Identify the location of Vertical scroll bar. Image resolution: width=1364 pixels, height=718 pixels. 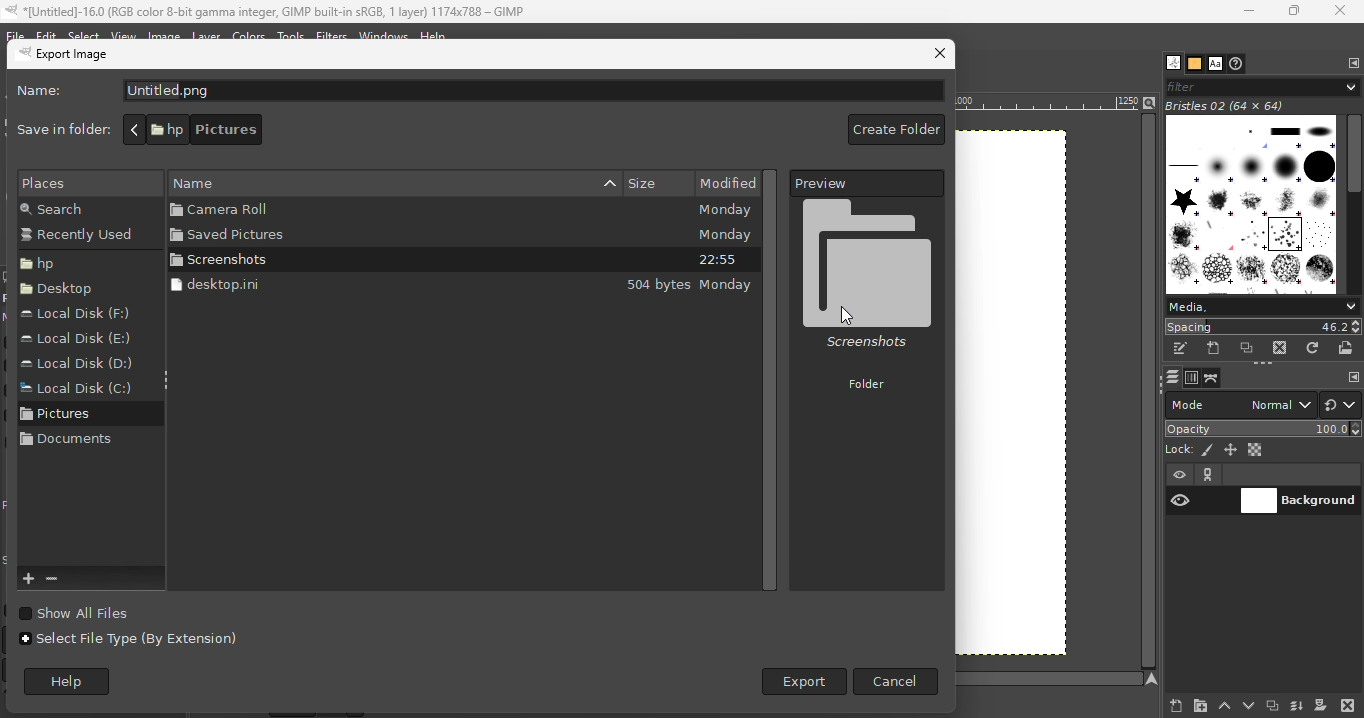
(775, 378).